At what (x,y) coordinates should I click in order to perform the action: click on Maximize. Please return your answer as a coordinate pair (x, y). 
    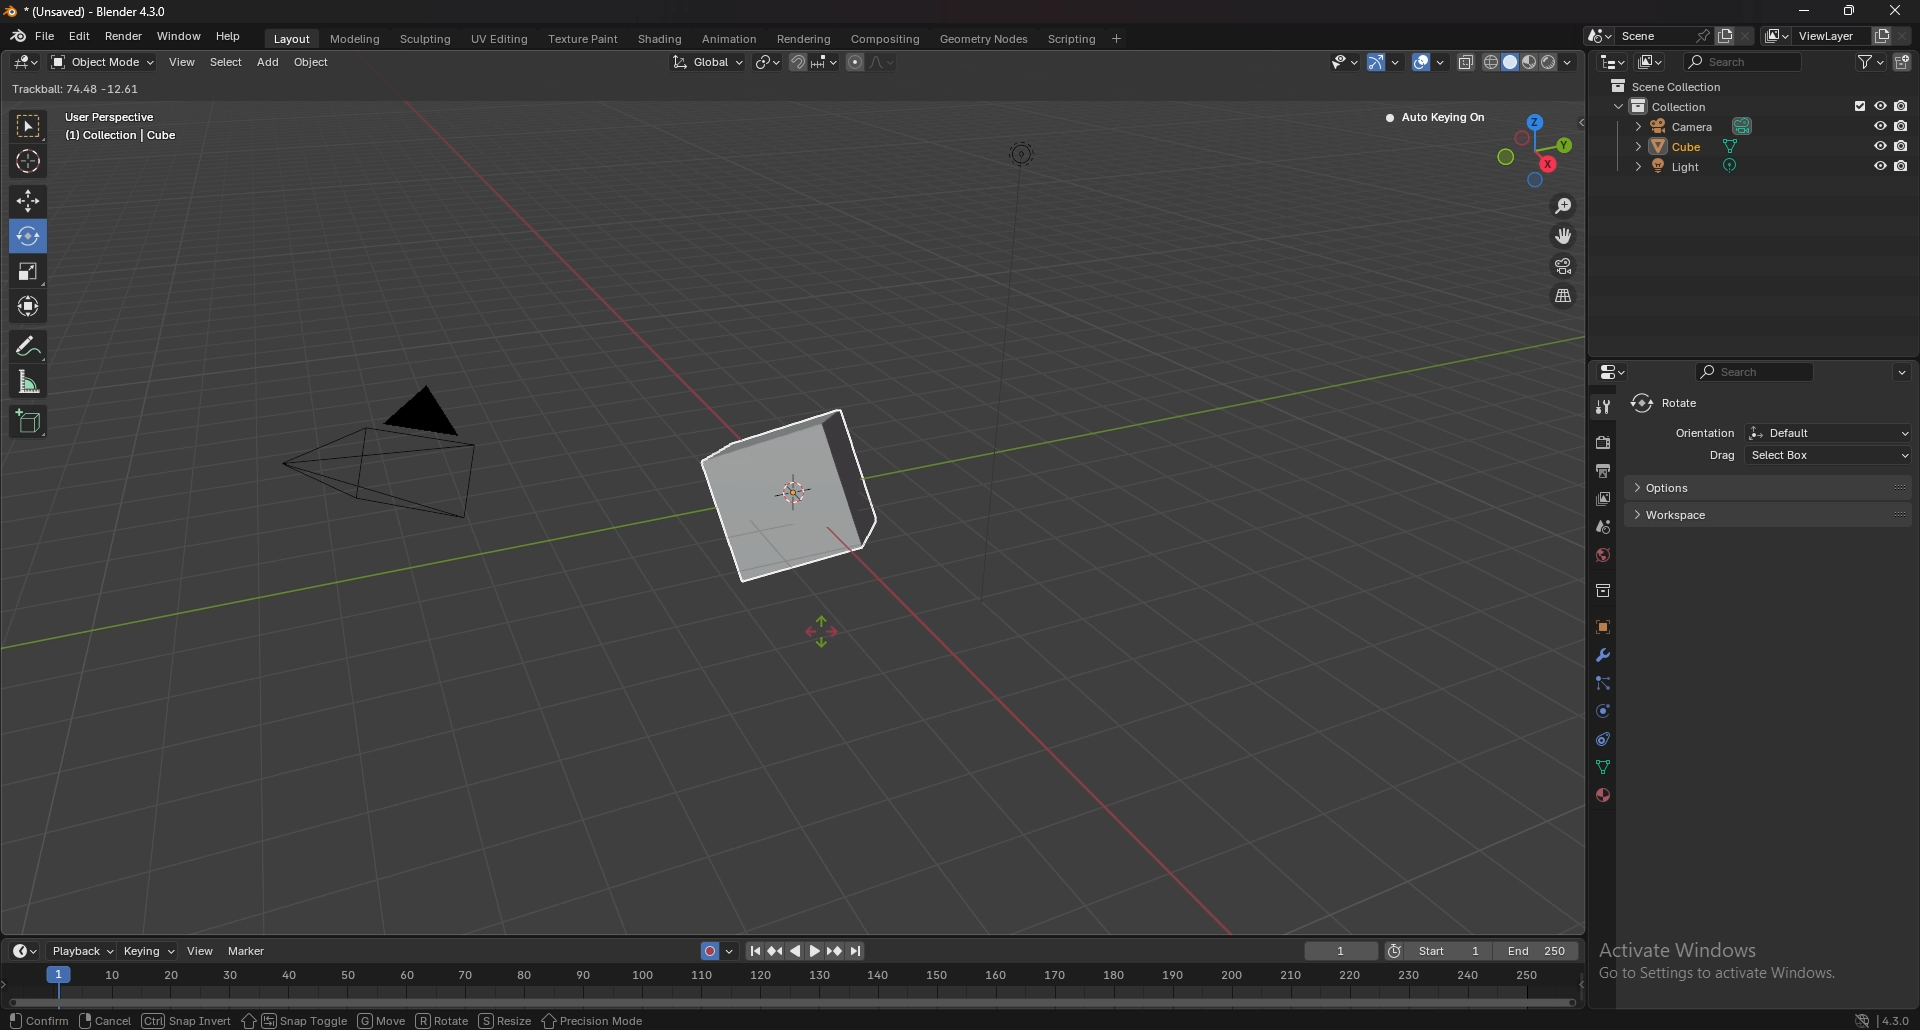
    Looking at the image, I should click on (1851, 11).